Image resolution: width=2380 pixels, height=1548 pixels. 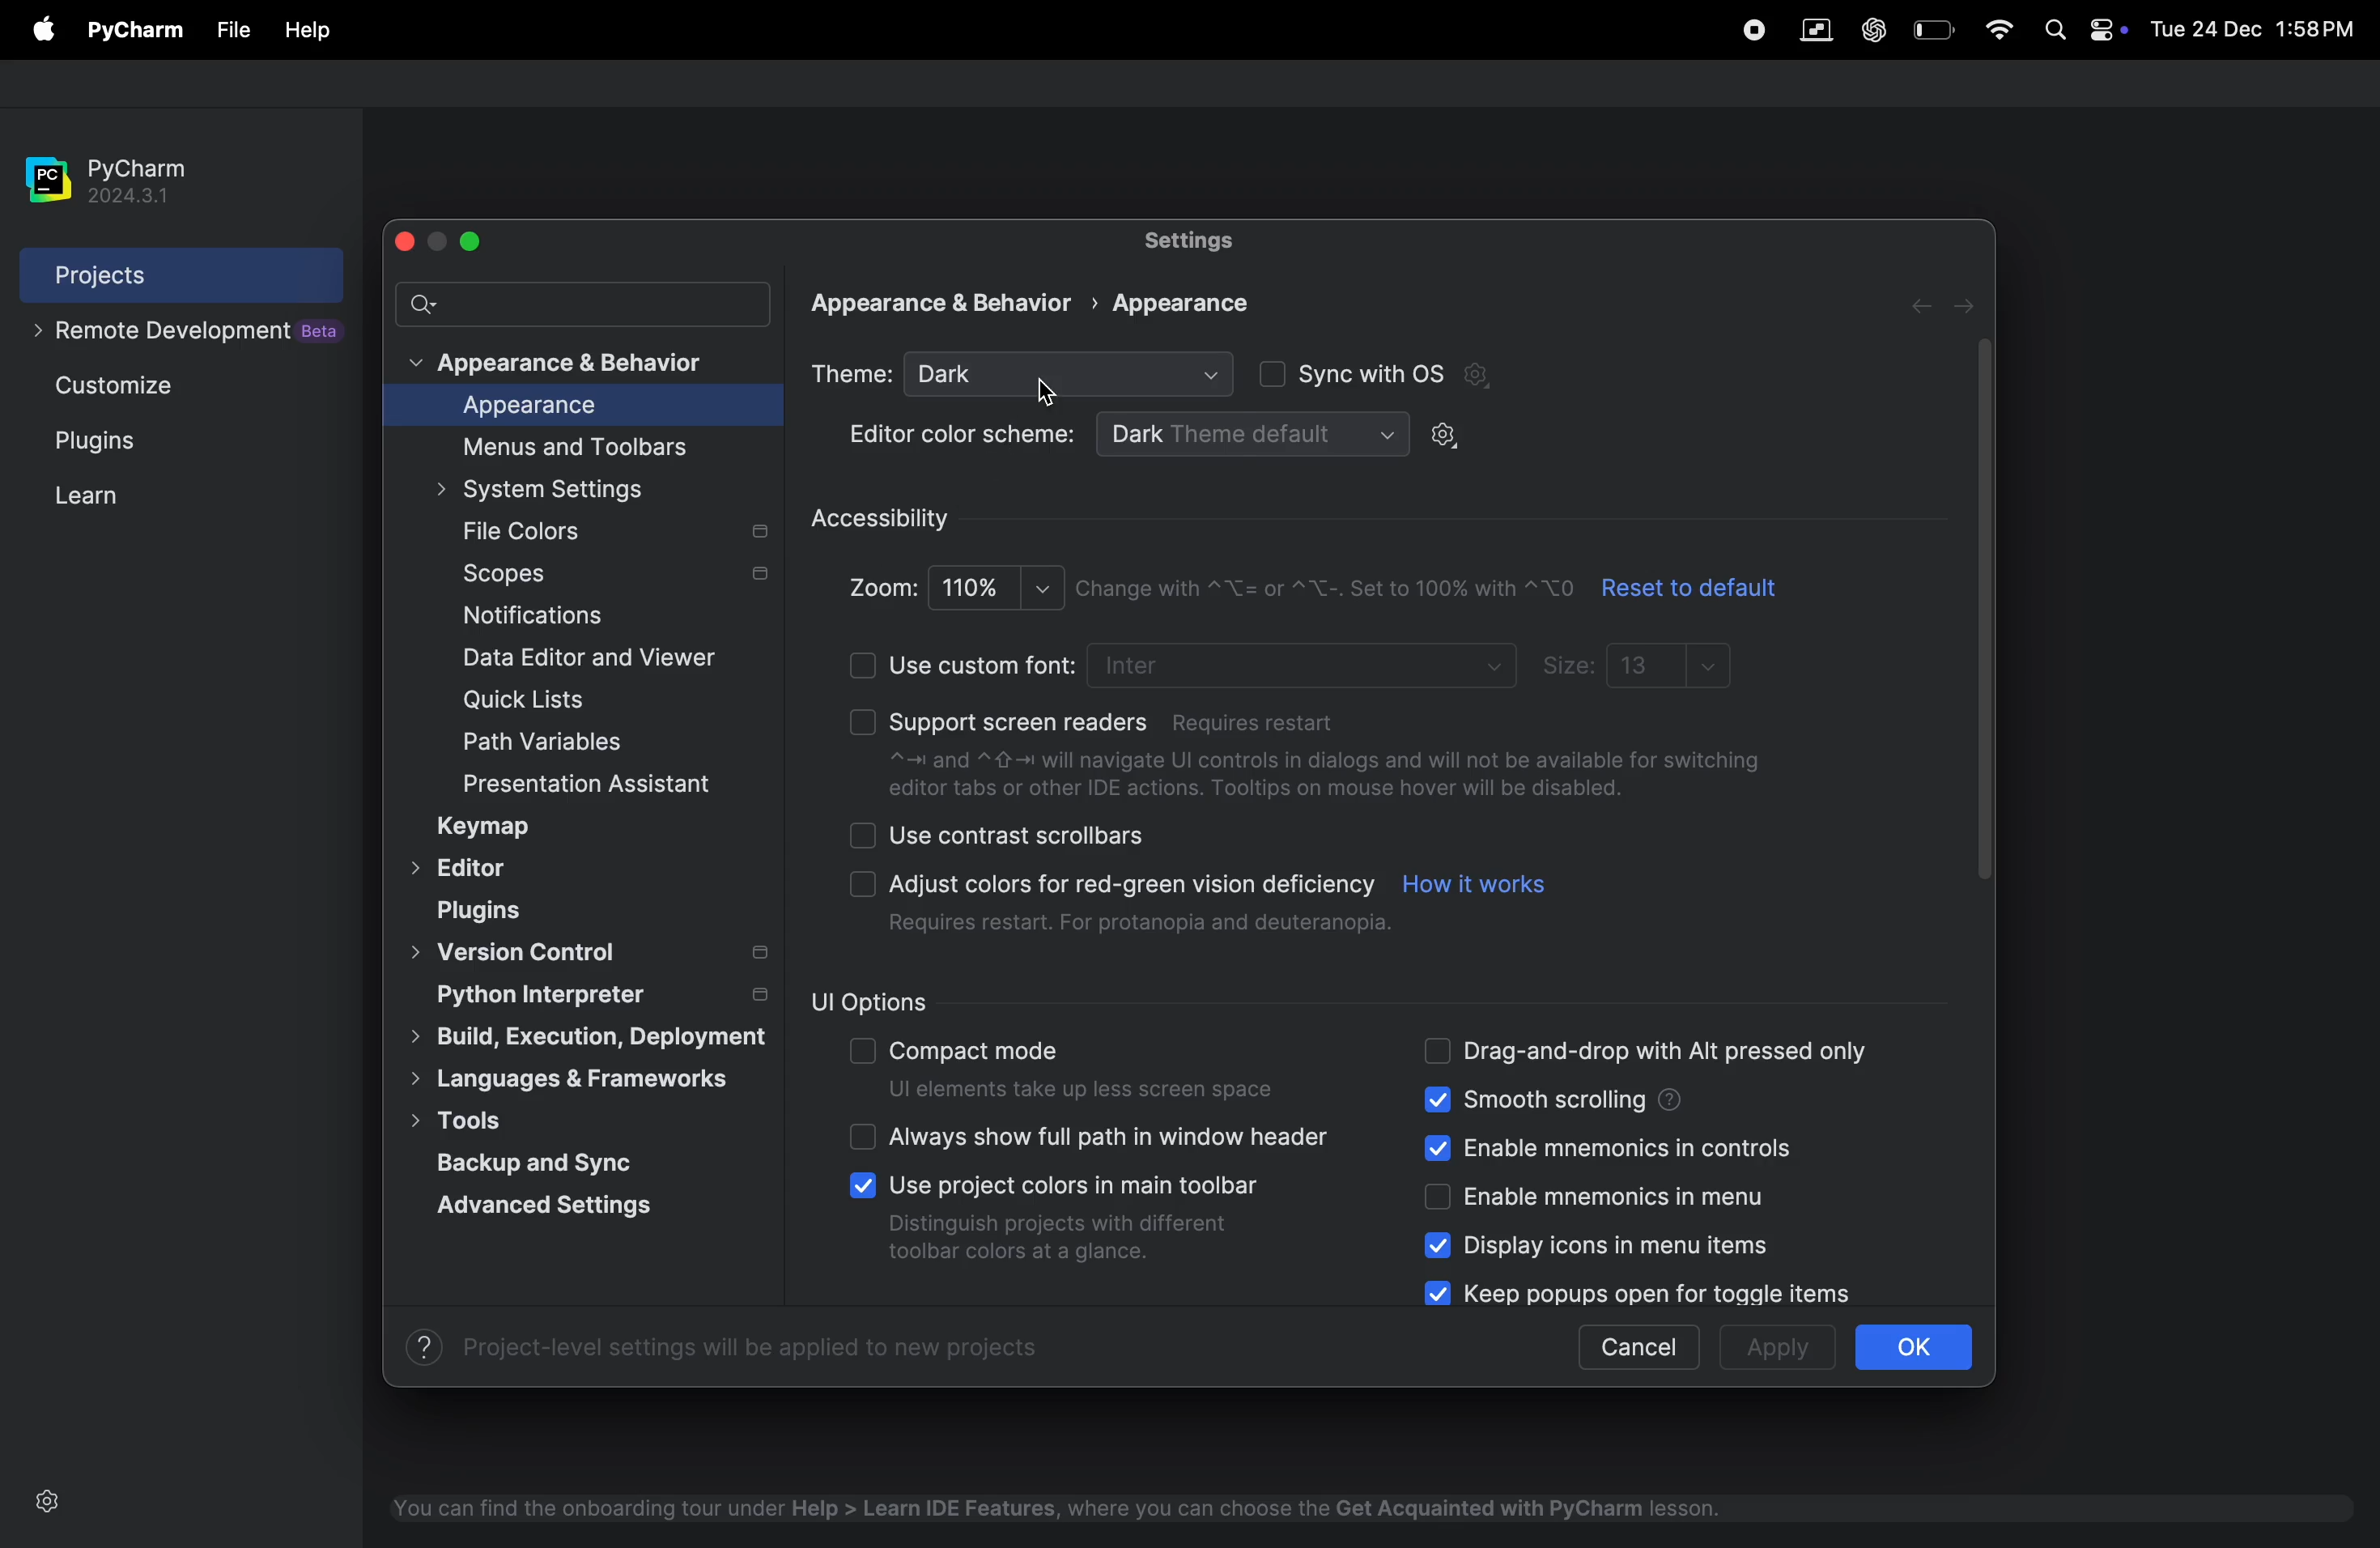 What do you see at coordinates (465, 240) in the screenshot?
I see `maximize` at bounding box center [465, 240].